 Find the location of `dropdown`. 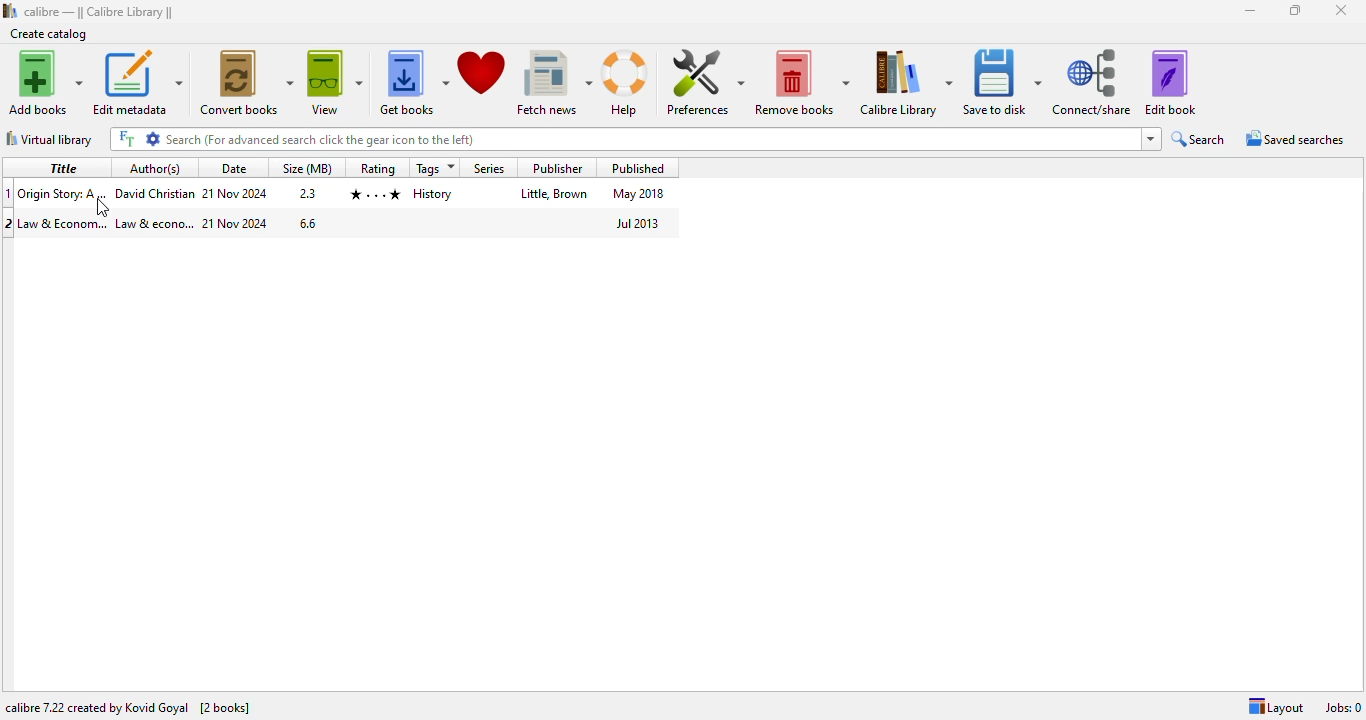

dropdown is located at coordinates (1151, 139).